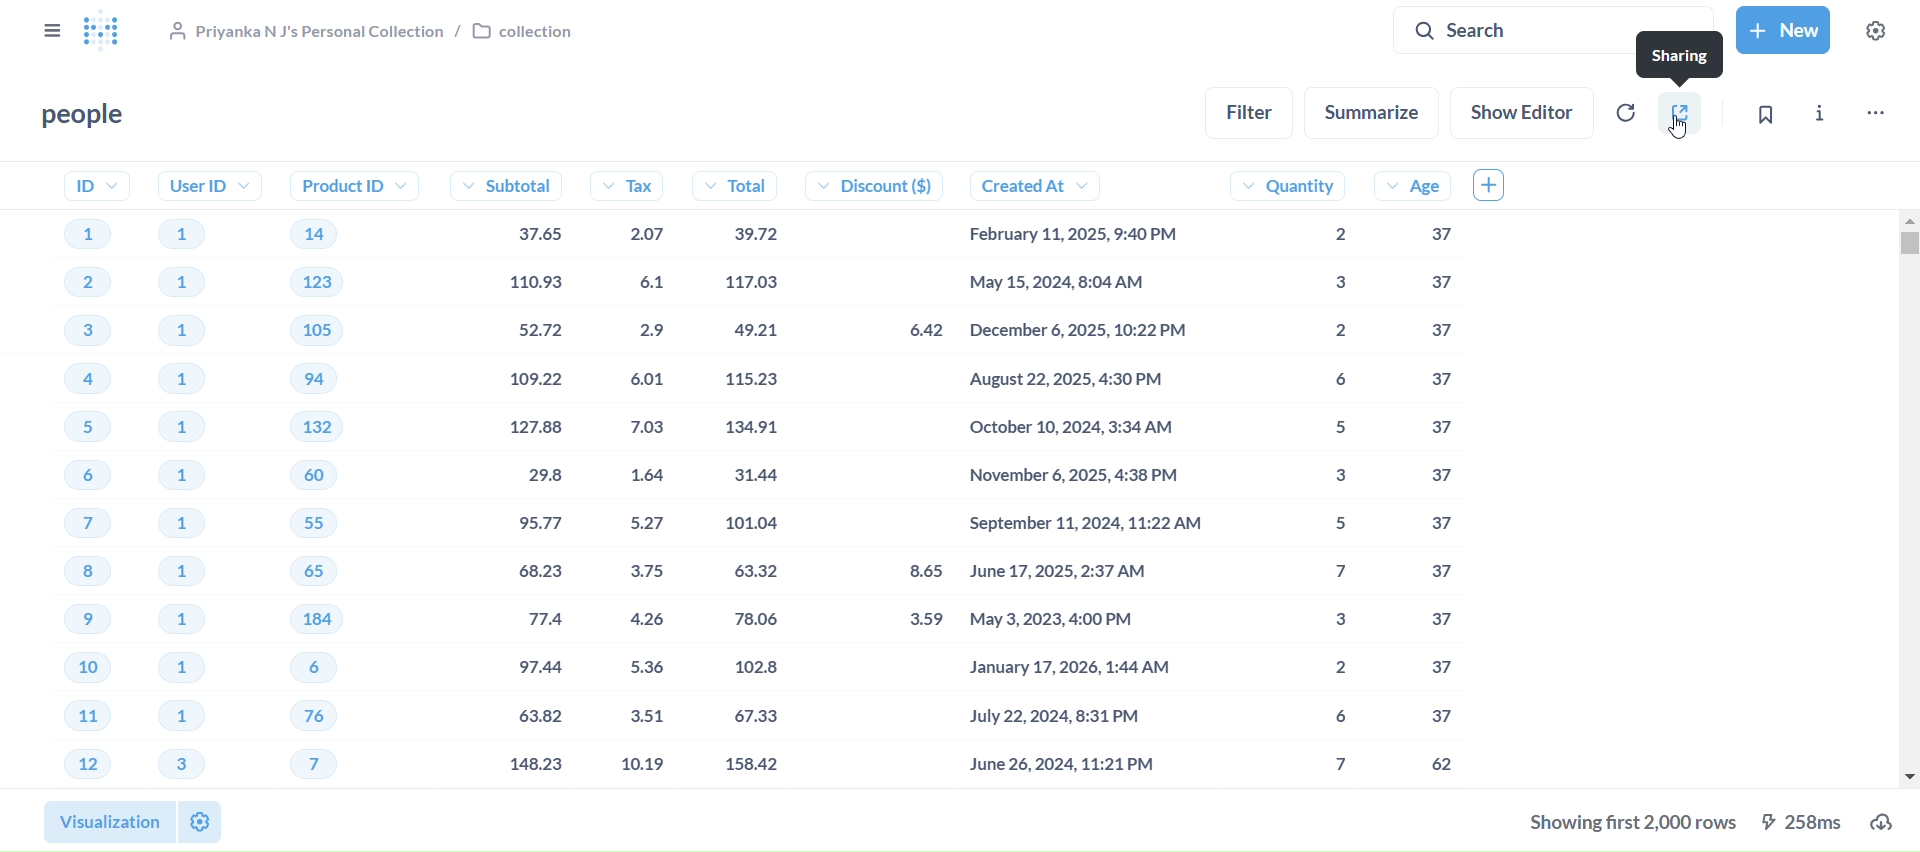 This screenshot has height=852, width=1920. What do you see at coordinates (1680, 126) in the screenshot?
I see `cursor` at bounding box center [1680, 126].